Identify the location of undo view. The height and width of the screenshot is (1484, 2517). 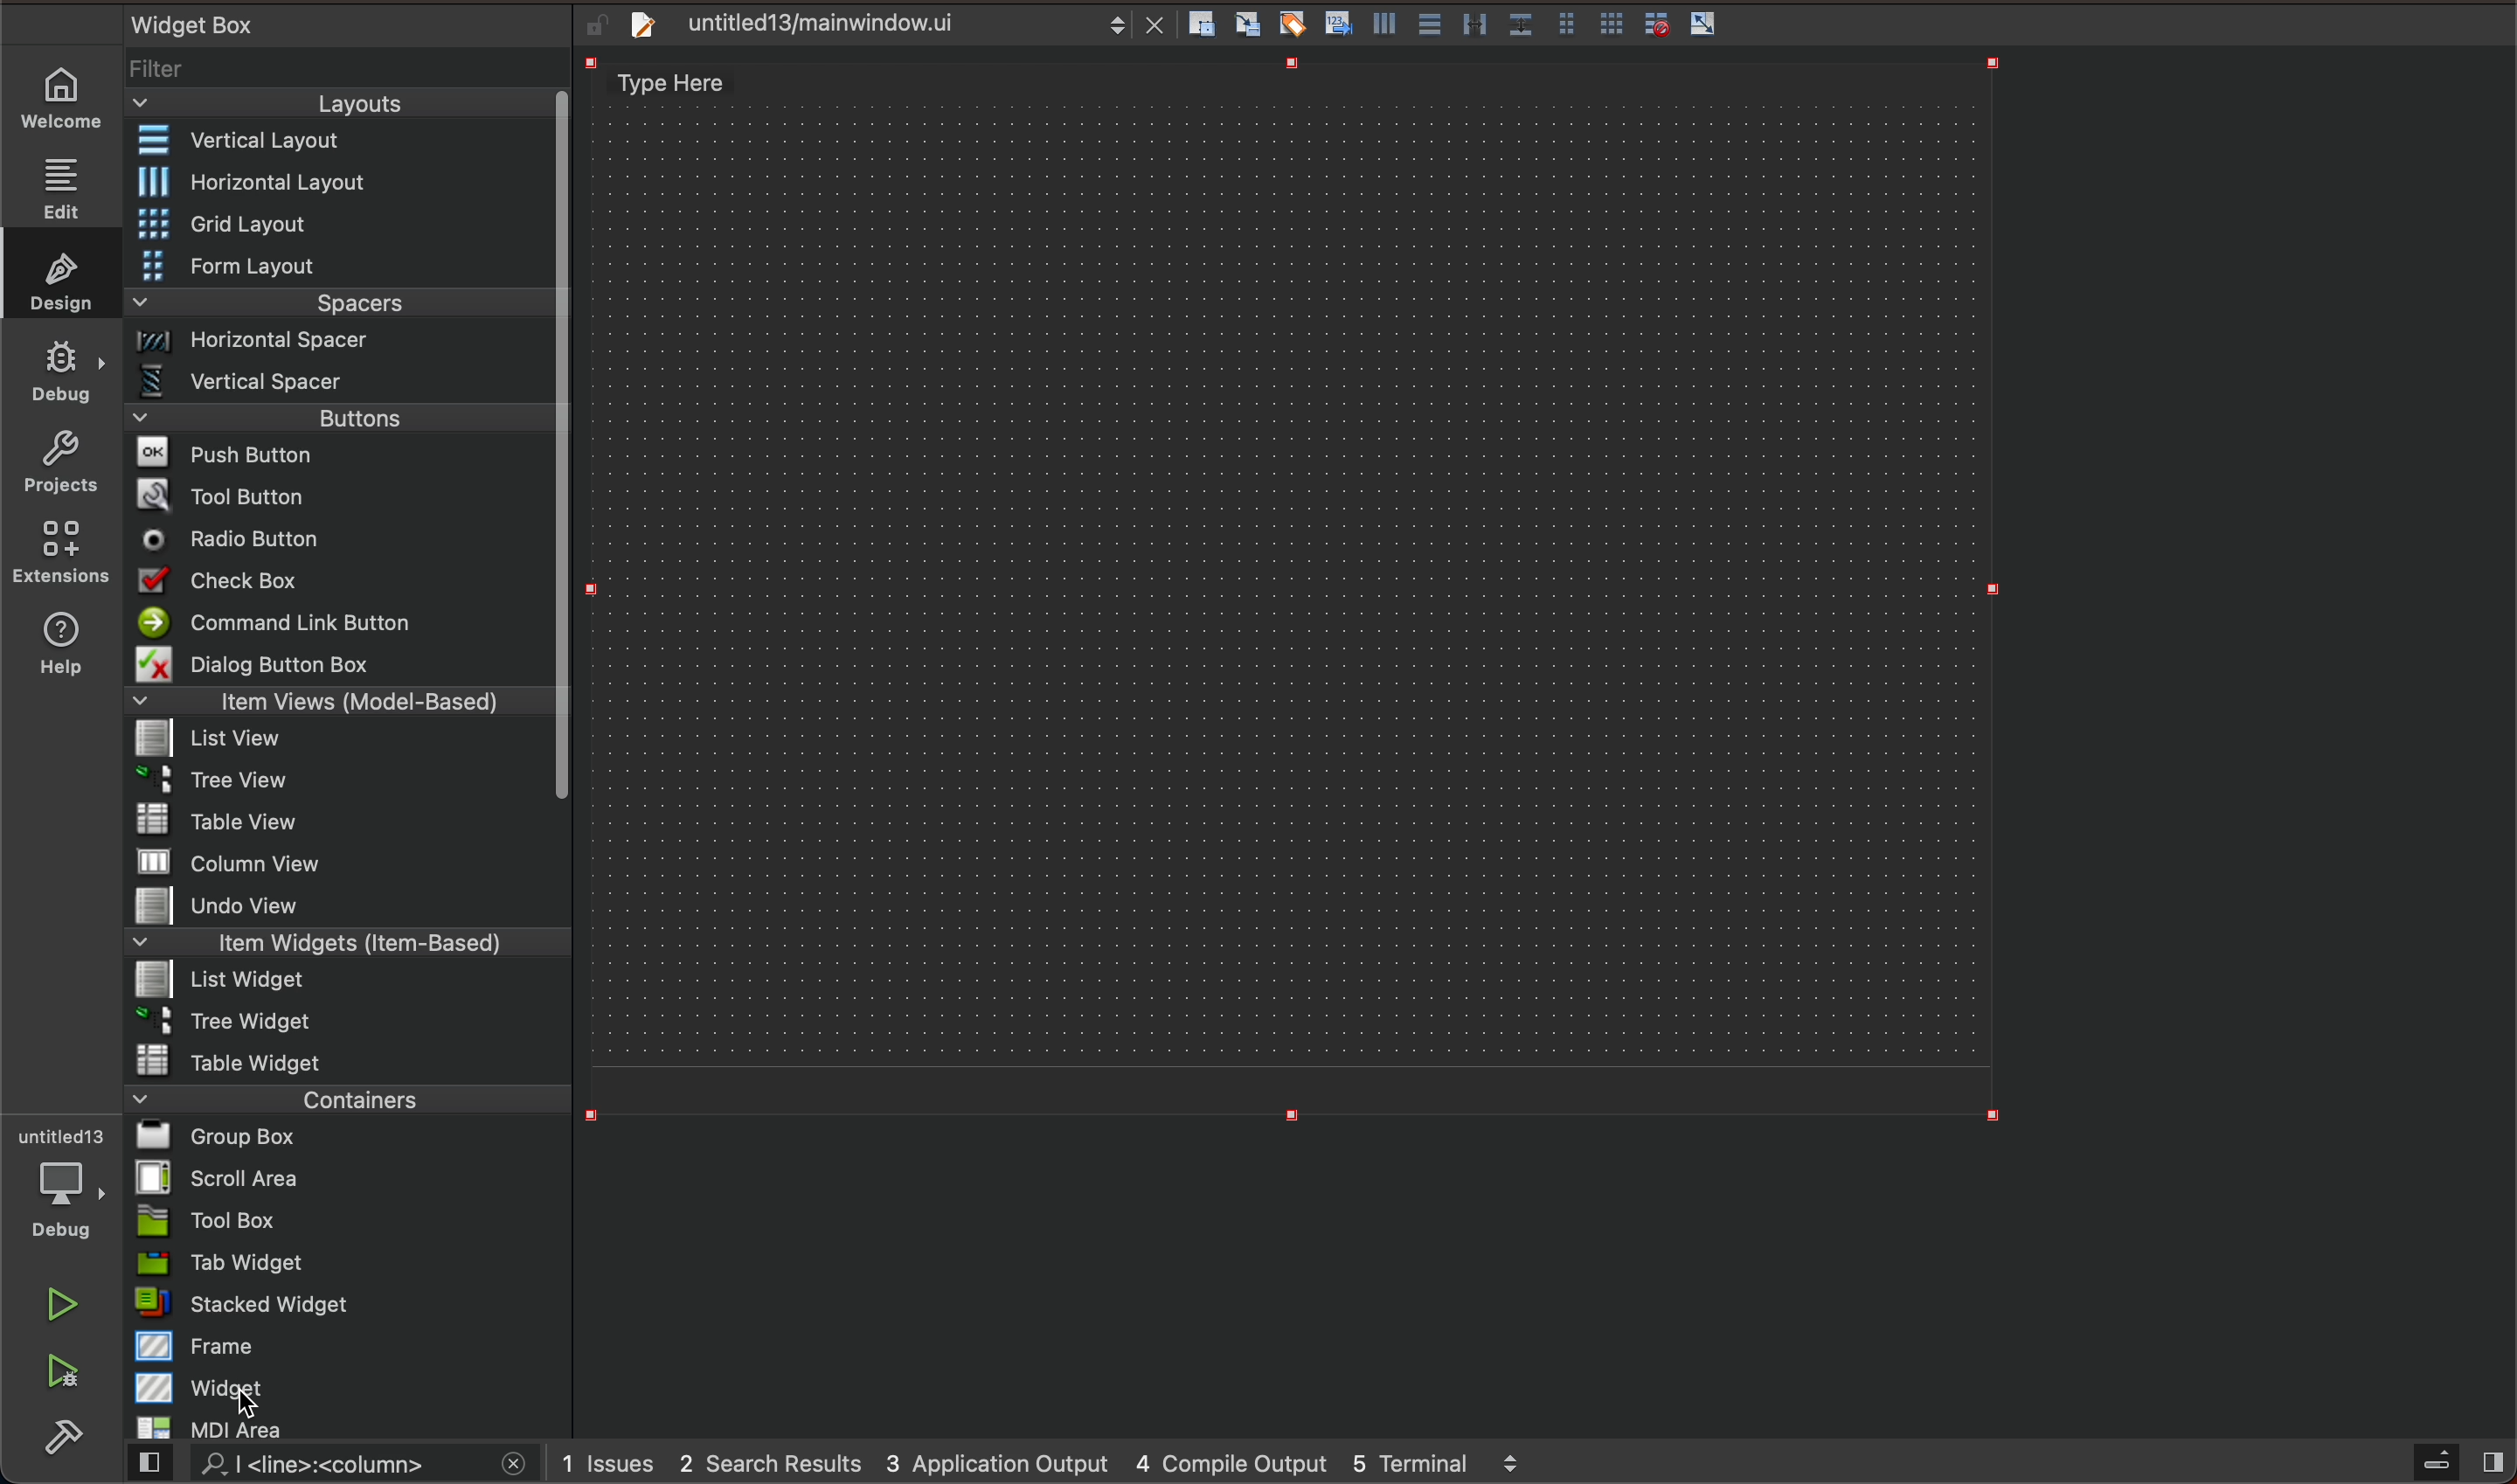
(340, 906).